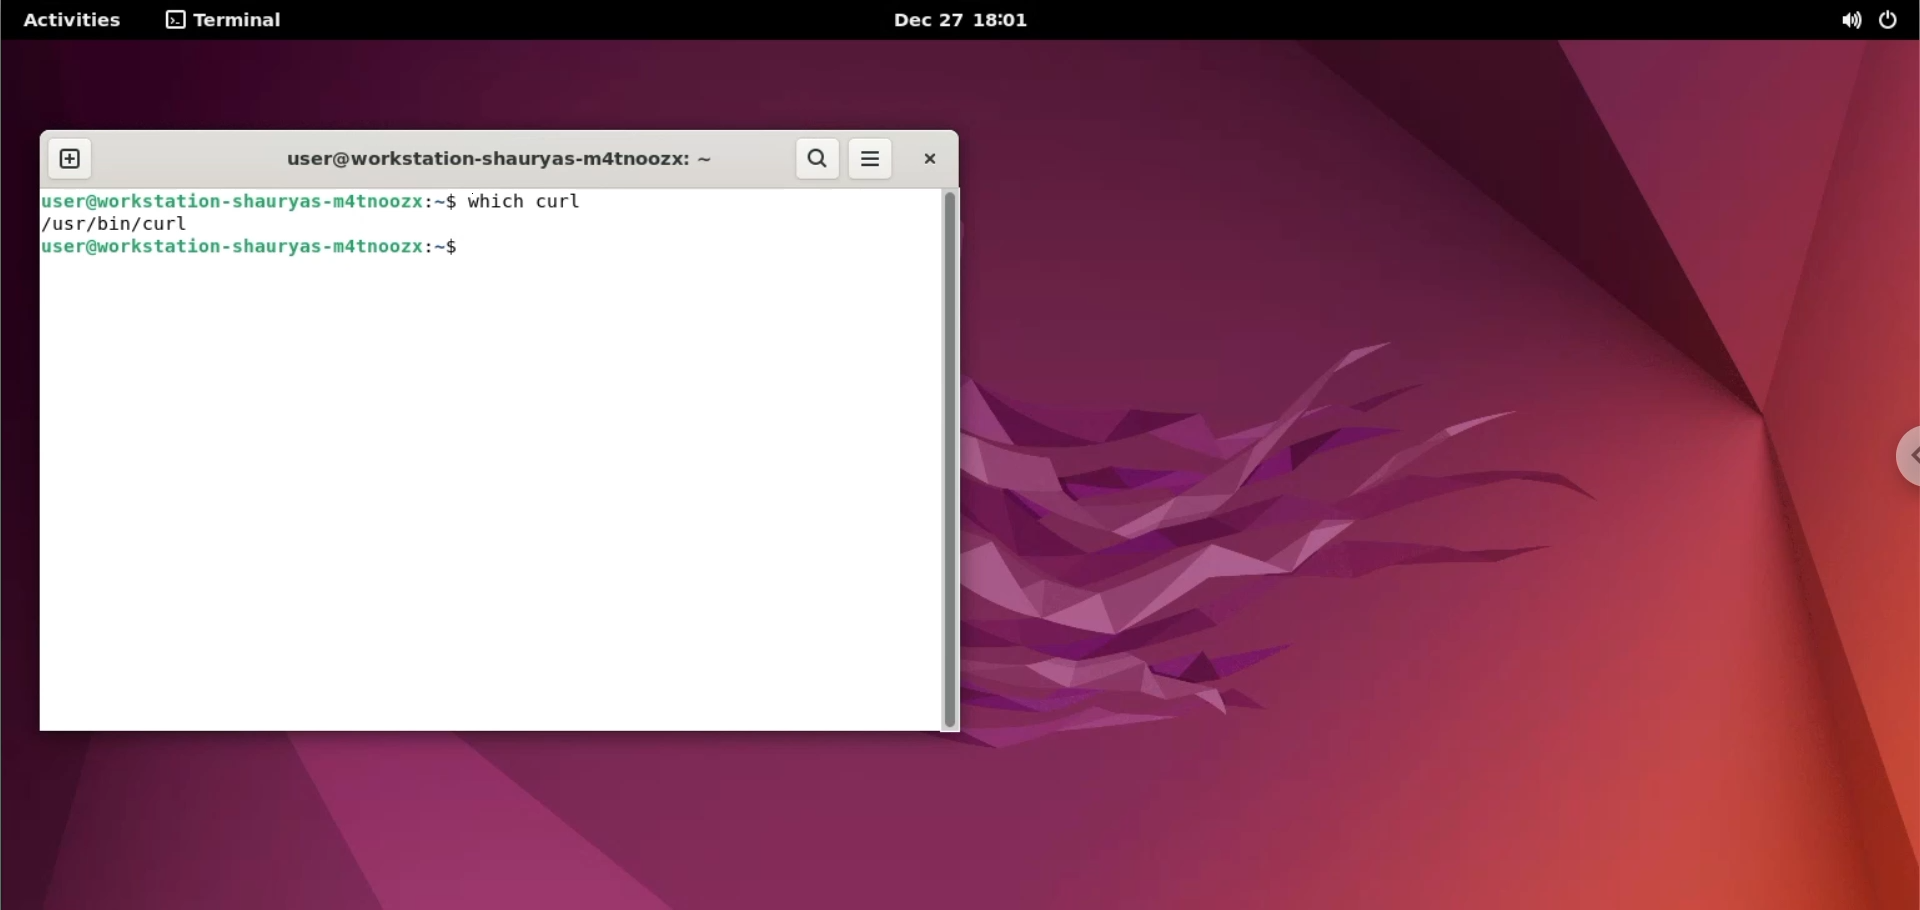  What do you see at coordinates (950, 456) in the screenshot?
I see `scrollbar` at bounding box center [950, 456].